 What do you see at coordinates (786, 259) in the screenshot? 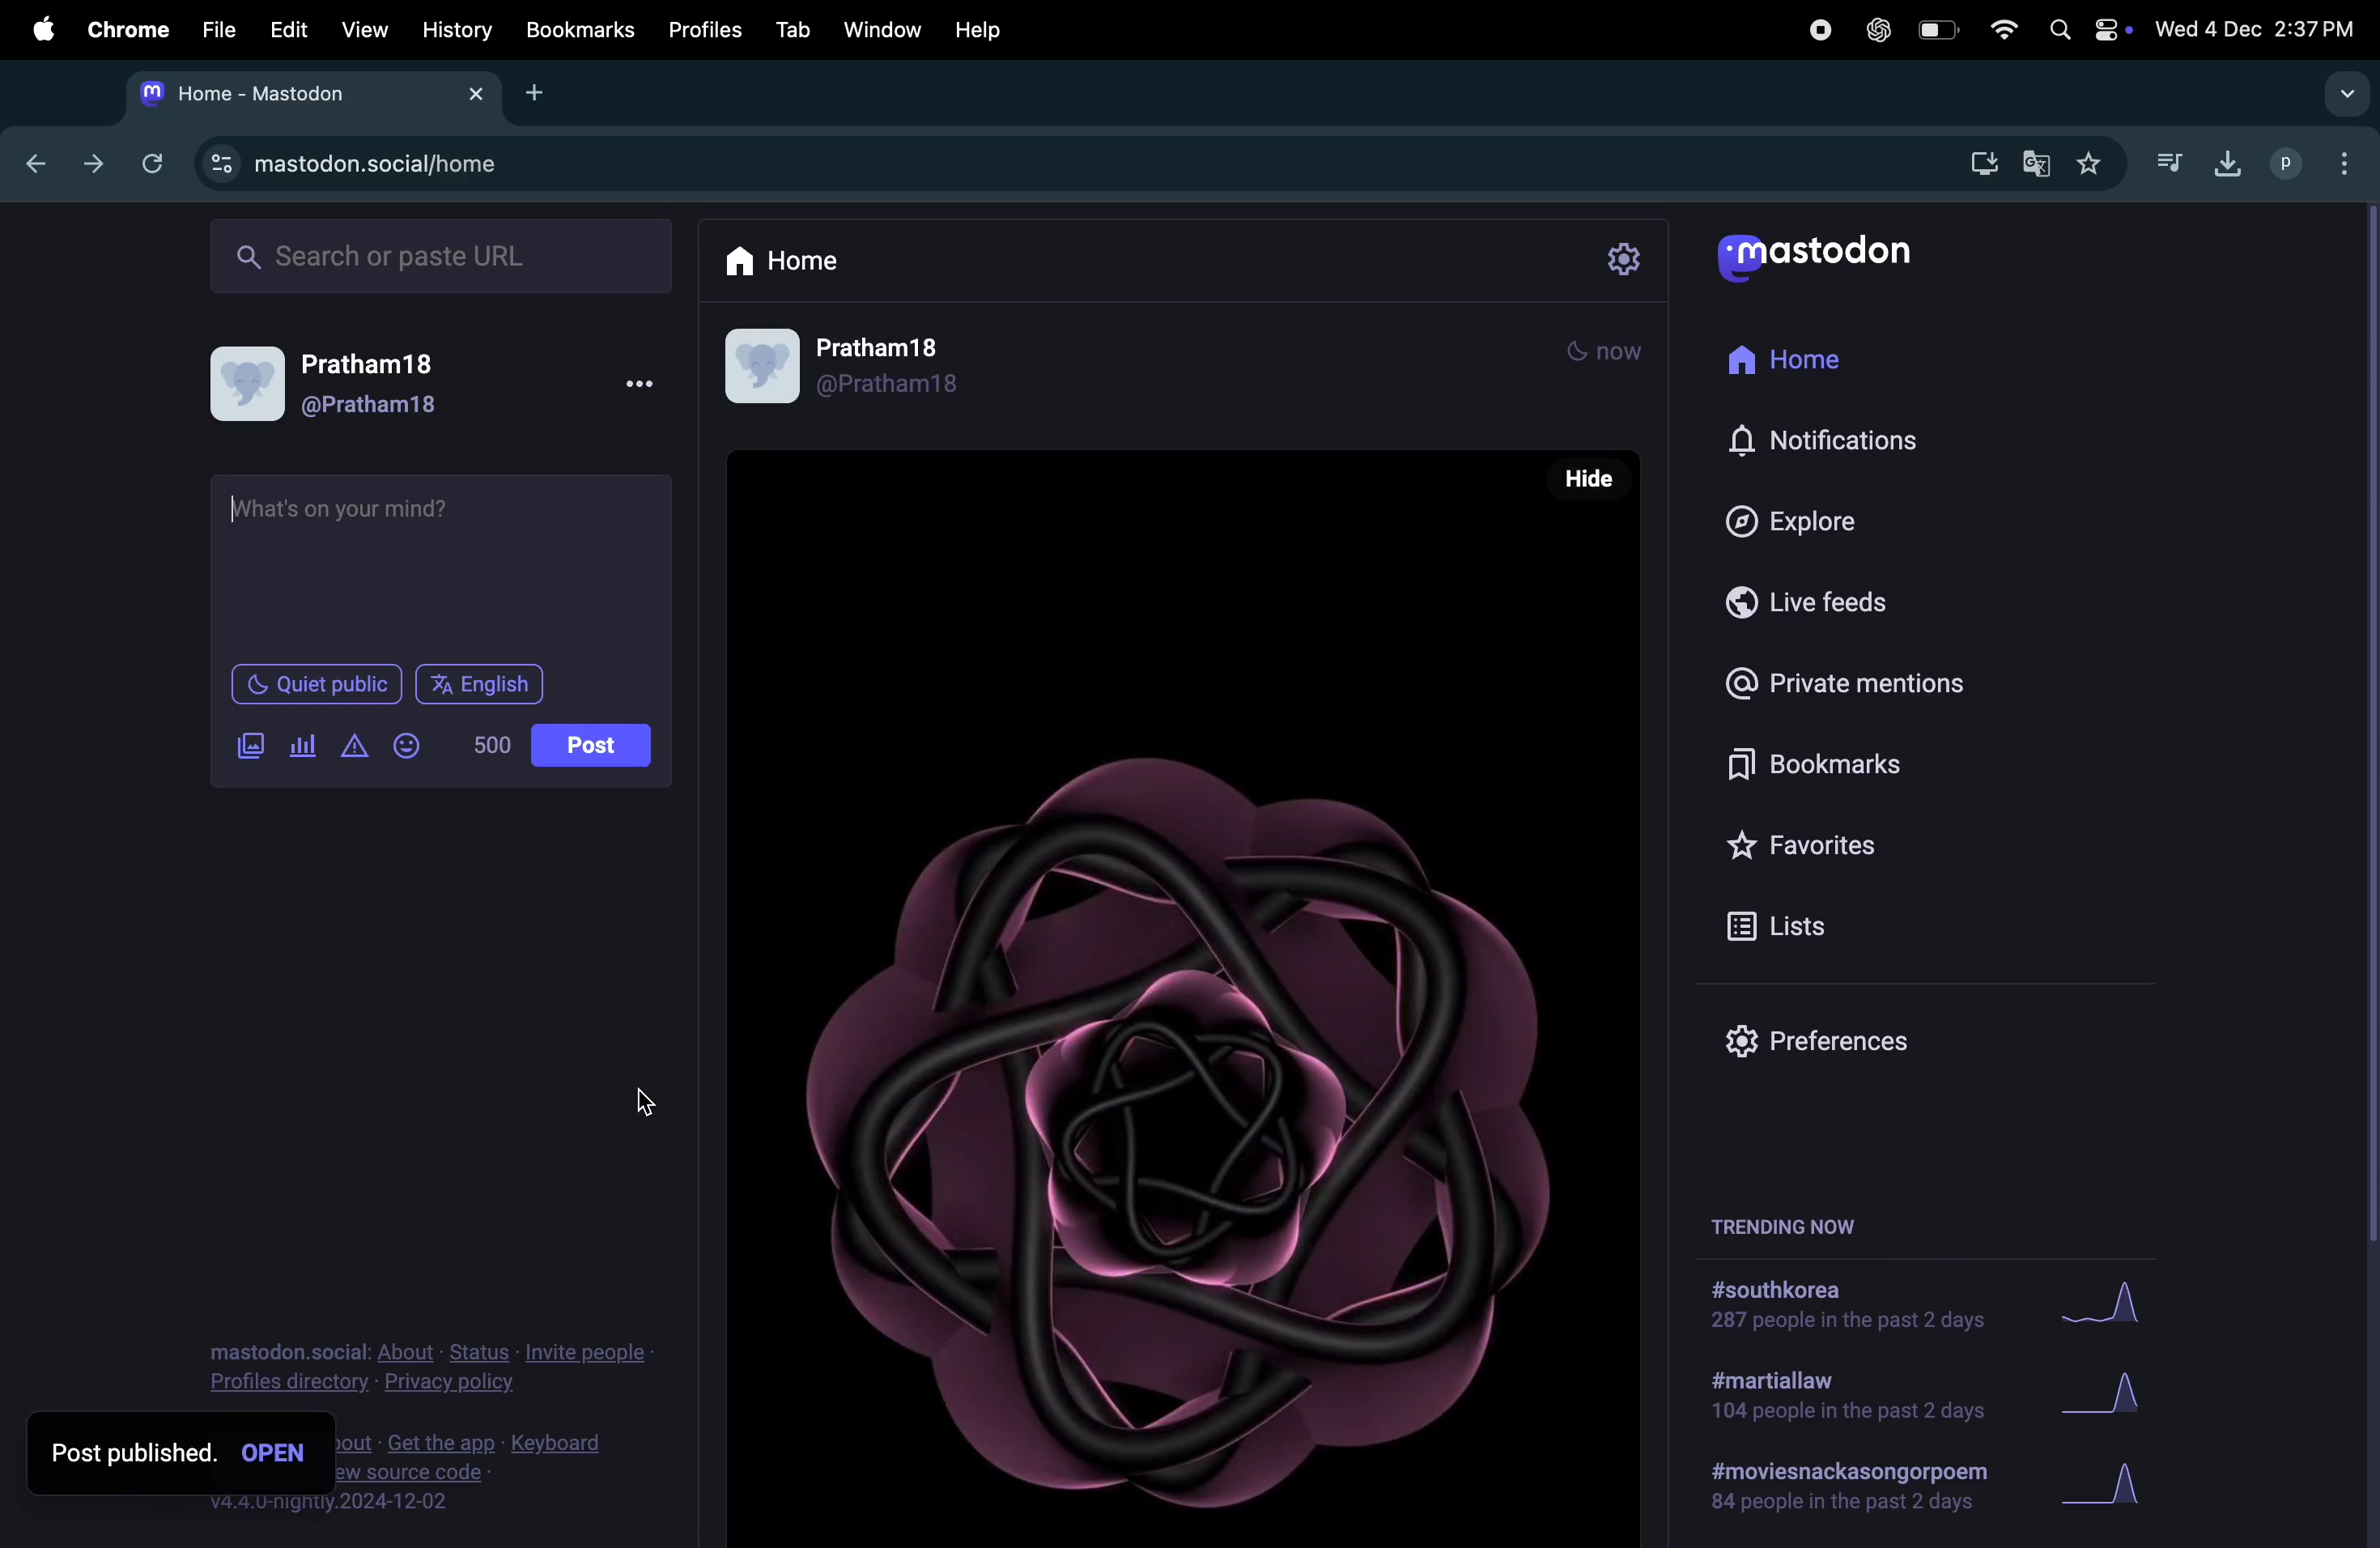
I see `Home` at bounding box center [786, 259].